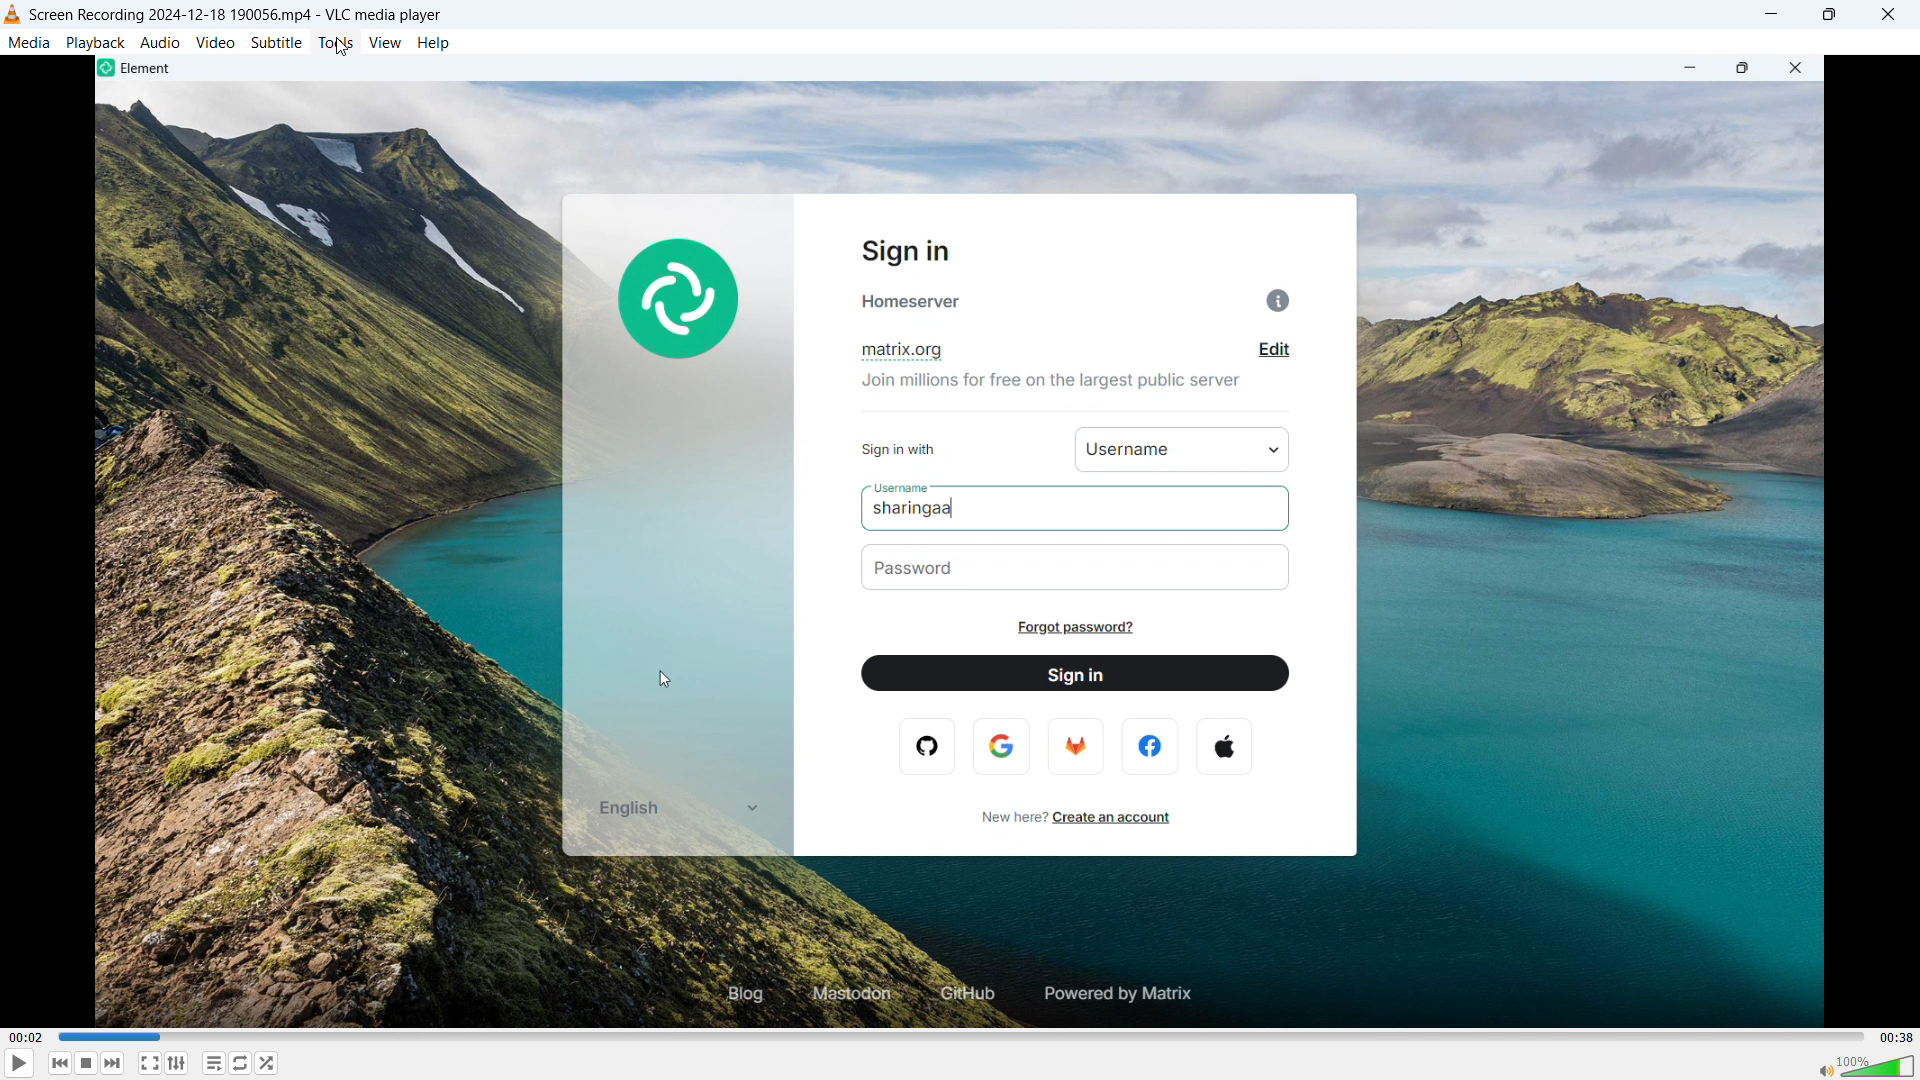  Describe the element at coordinates (276, 42) in the screenshot. I see `subtitle` at that location.